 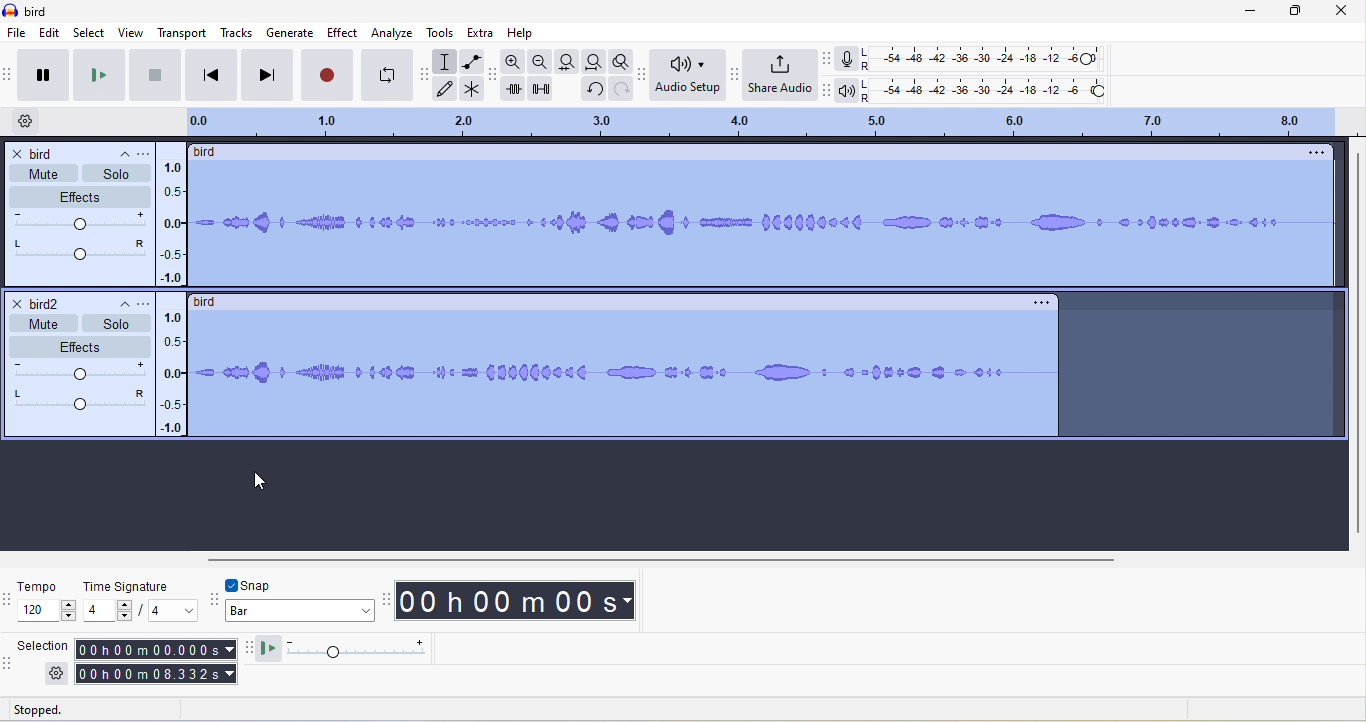 I want to click on cursor movement, so click(x=261, y=480).